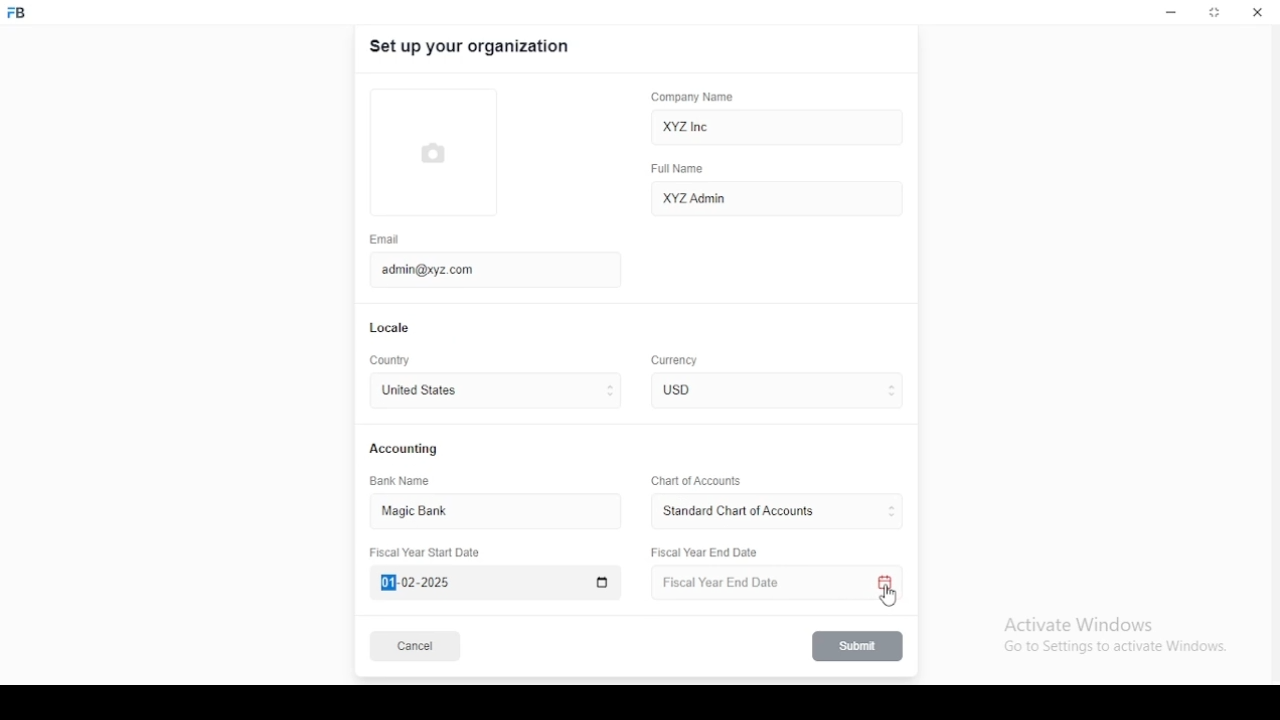  I want to click on L ‘Standard Chart of Accounts, so click(737, 512).